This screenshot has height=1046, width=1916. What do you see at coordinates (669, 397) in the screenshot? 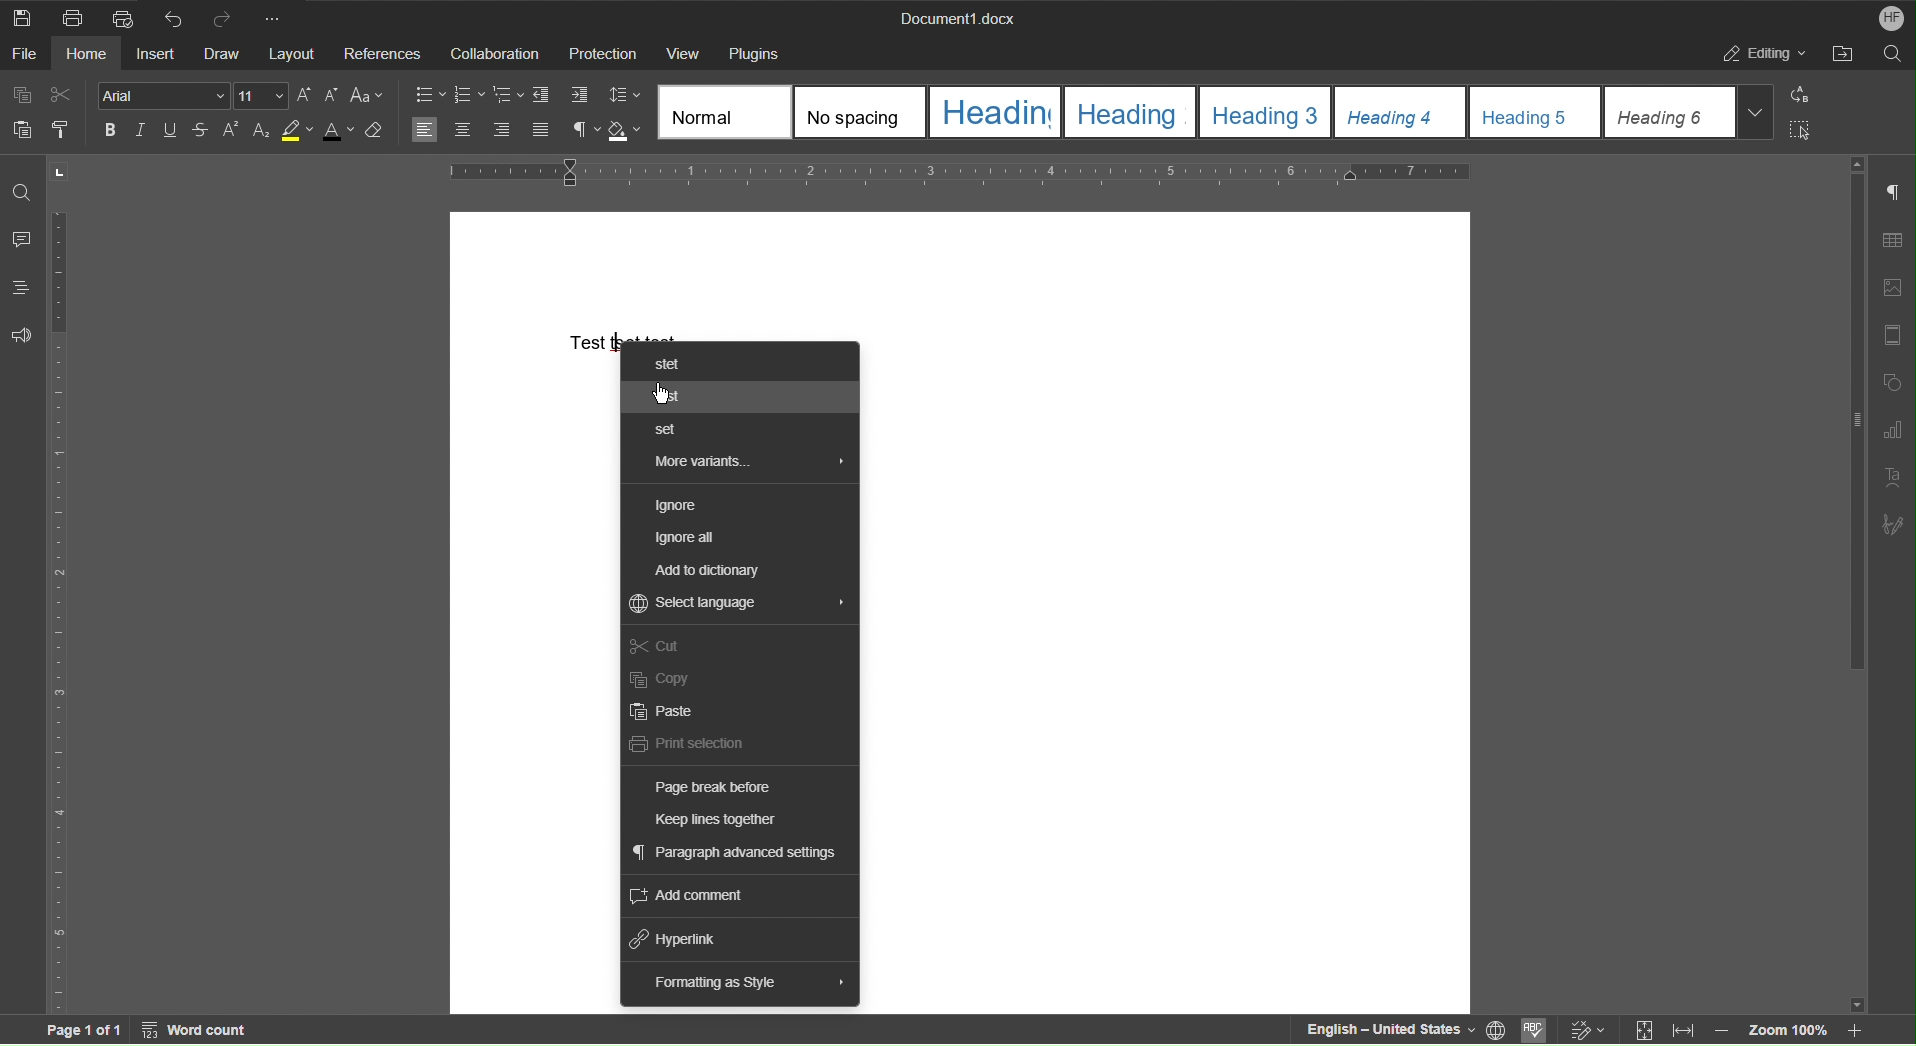
I see `Test` at bounding box center [669, 397].